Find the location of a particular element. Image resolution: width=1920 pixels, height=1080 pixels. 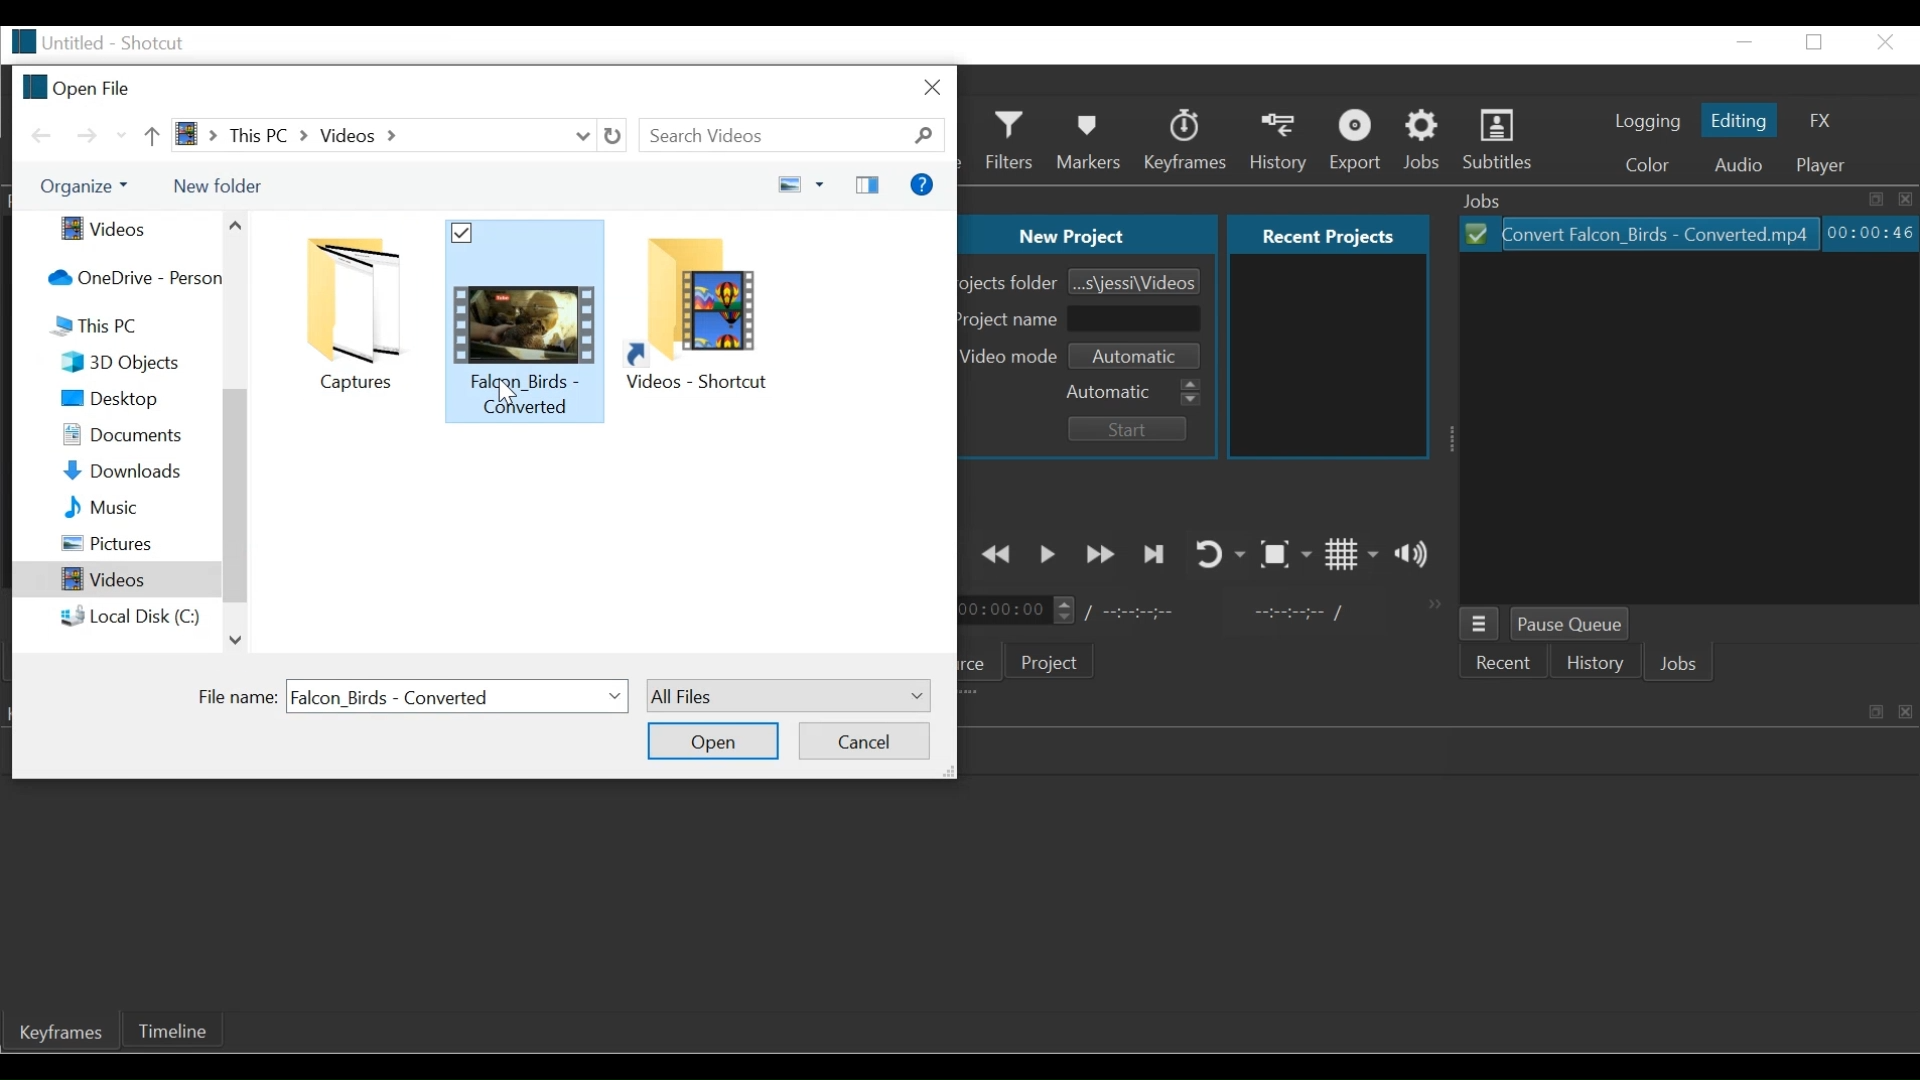

Projects Folder is located at coordinates (1012, 285).